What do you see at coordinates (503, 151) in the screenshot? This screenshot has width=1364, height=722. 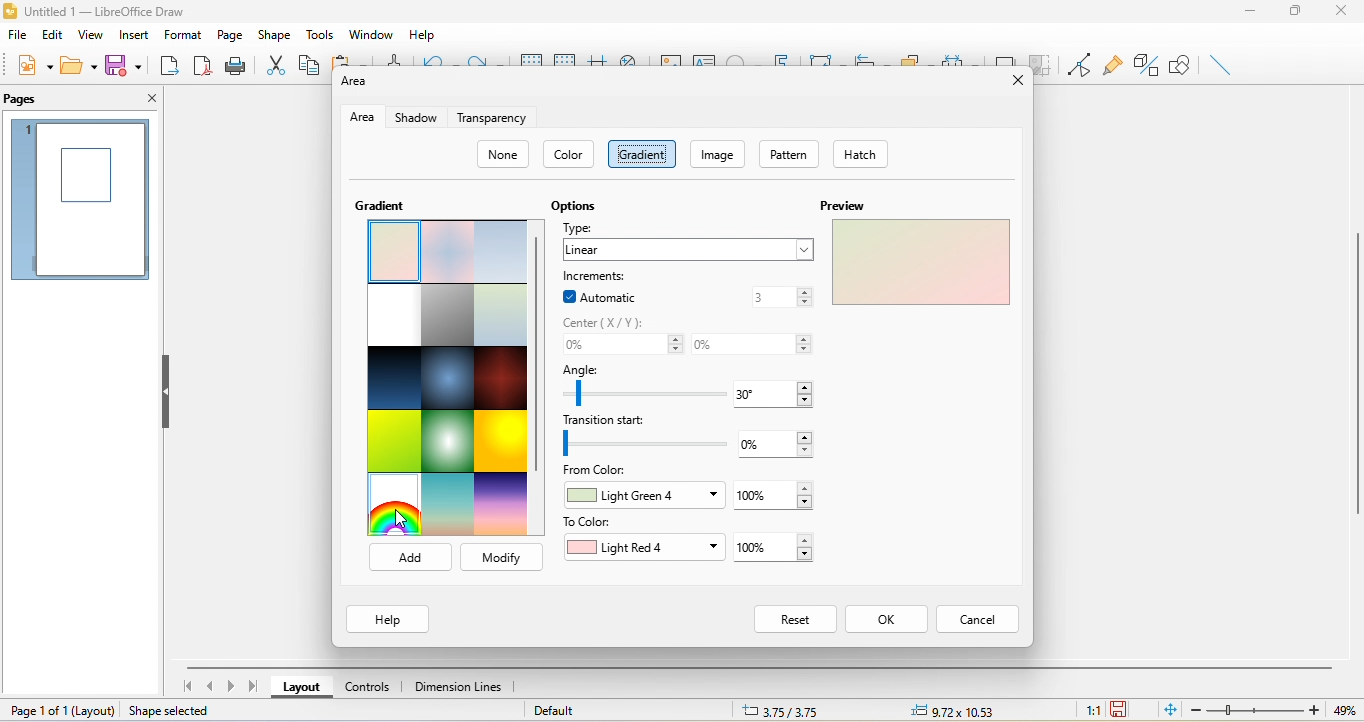 I see `none` at bounding box center [503, 151].